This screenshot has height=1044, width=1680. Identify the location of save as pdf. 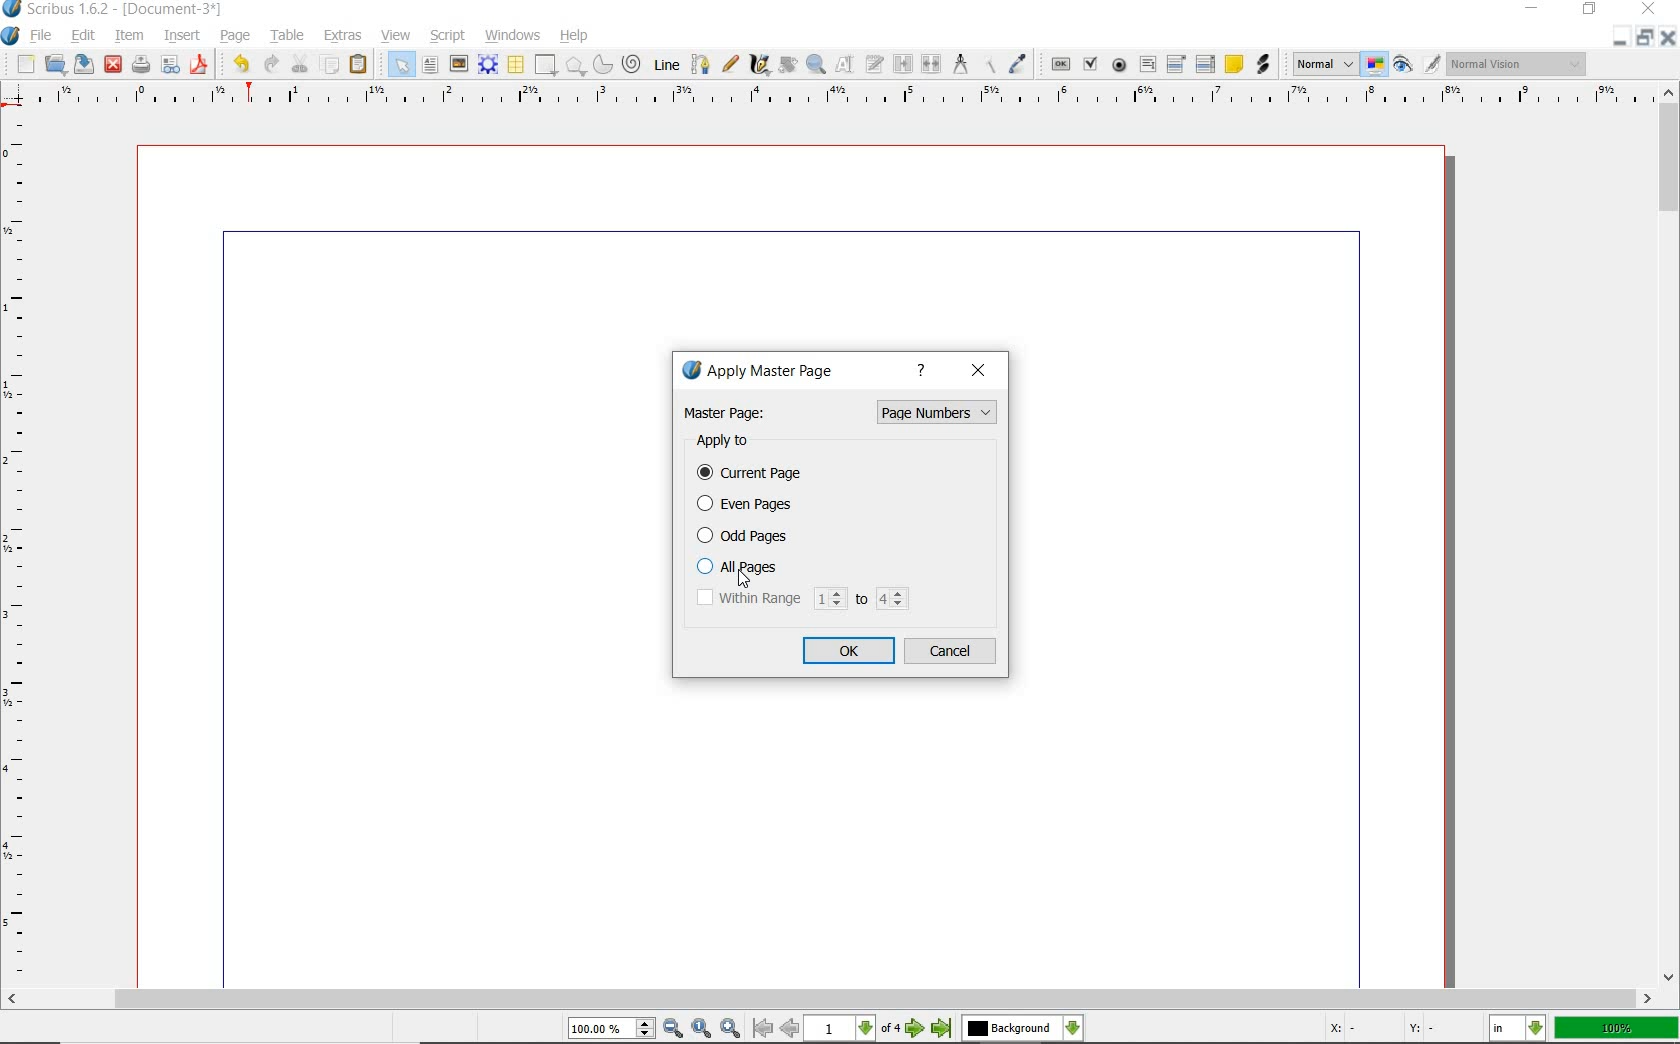
(199, 66).